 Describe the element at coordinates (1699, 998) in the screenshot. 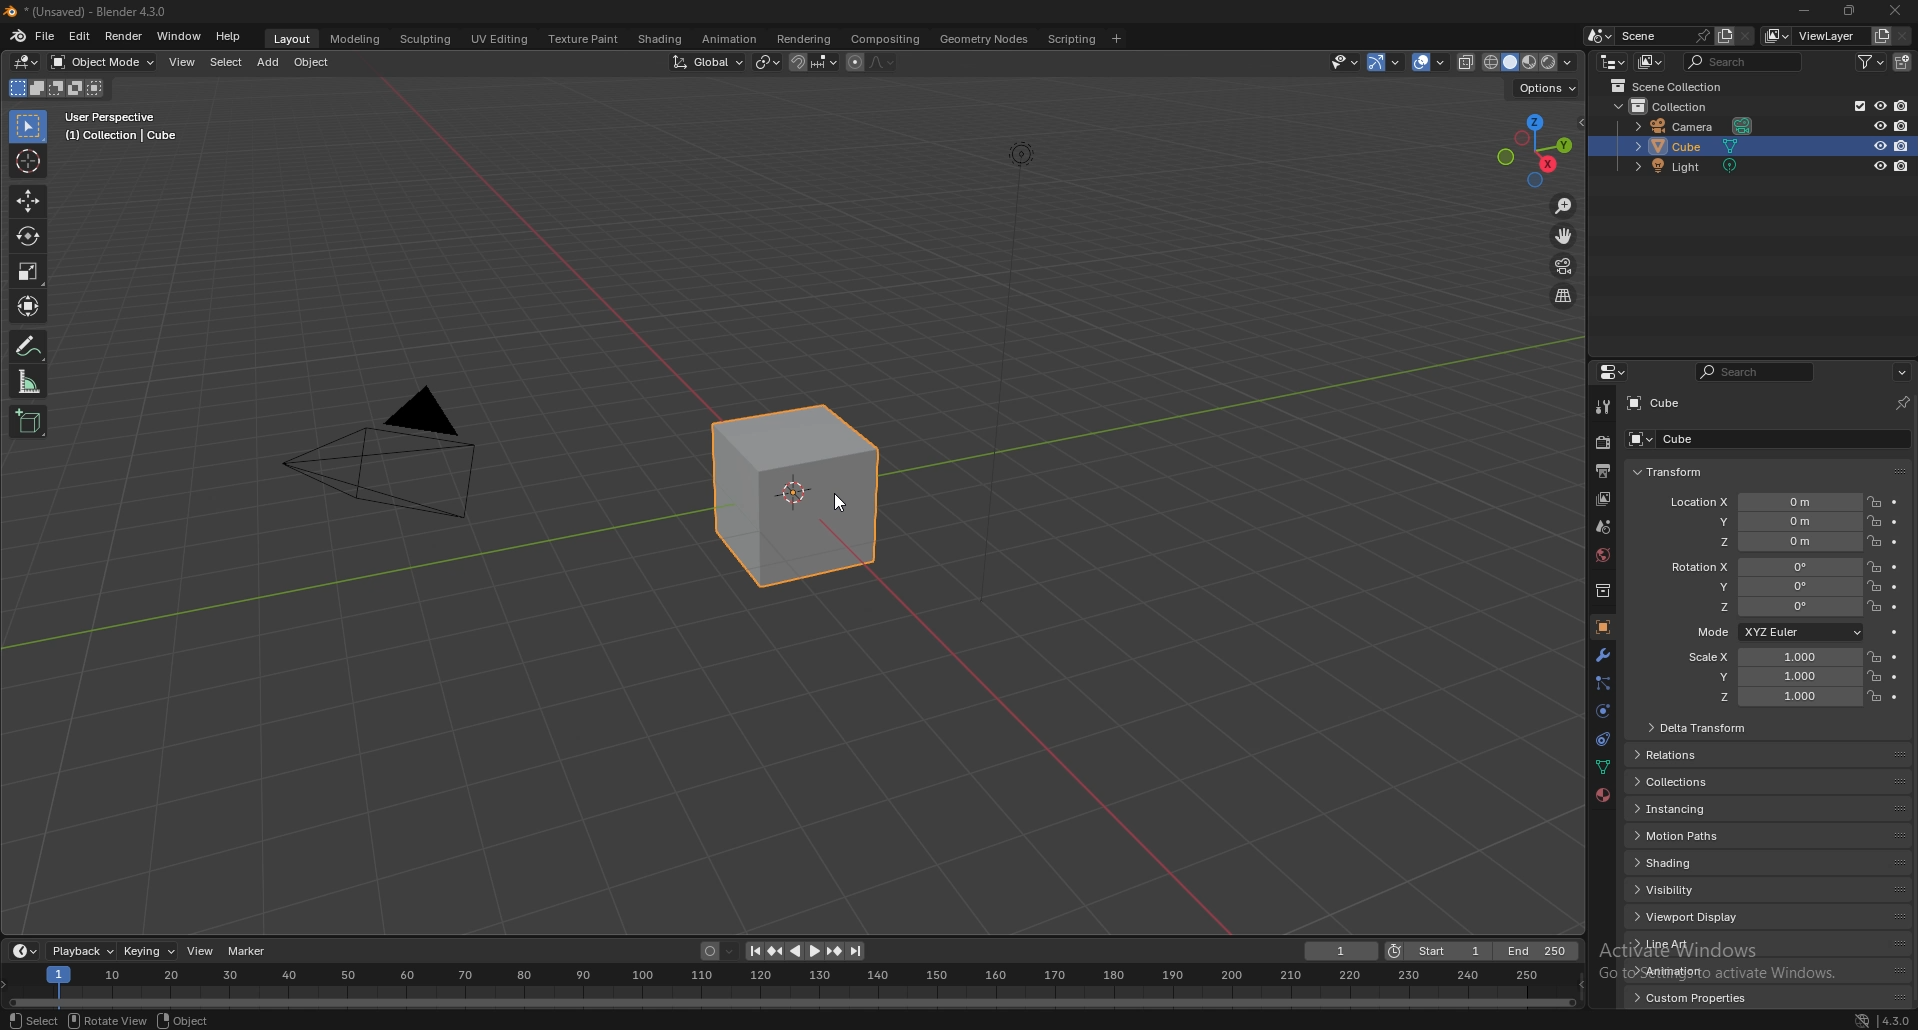

I see `custom properties` at that location.